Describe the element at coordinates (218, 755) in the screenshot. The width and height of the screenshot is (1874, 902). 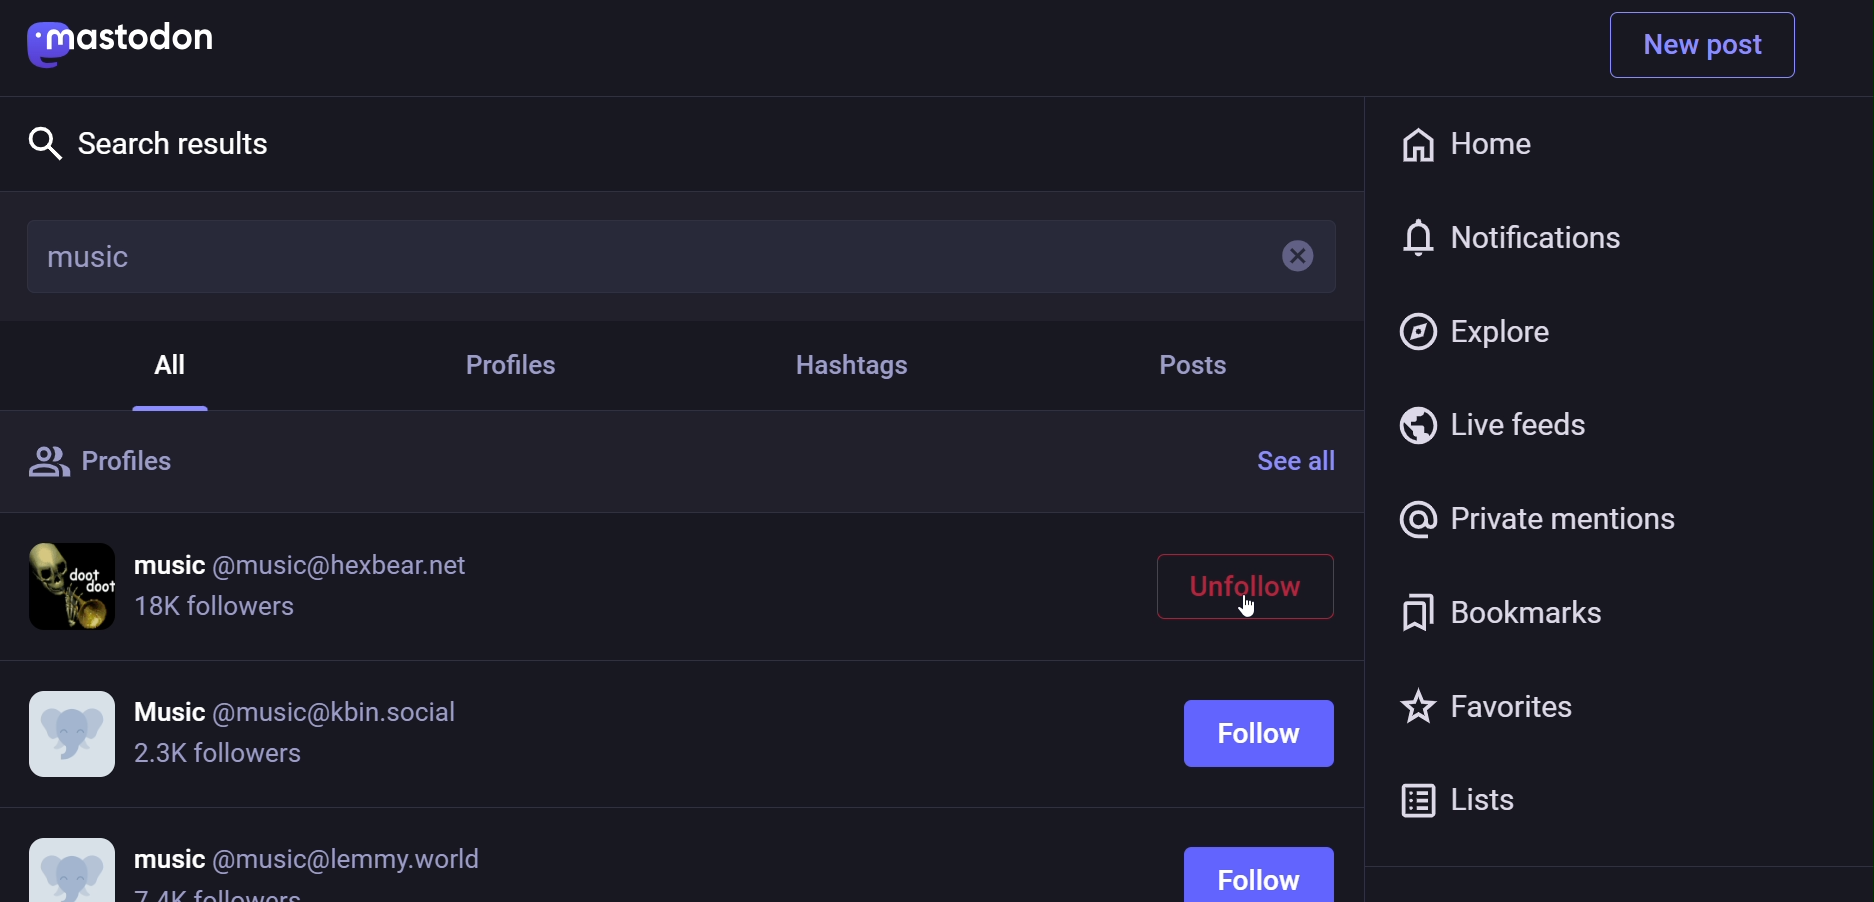
I see `followers` at that location.